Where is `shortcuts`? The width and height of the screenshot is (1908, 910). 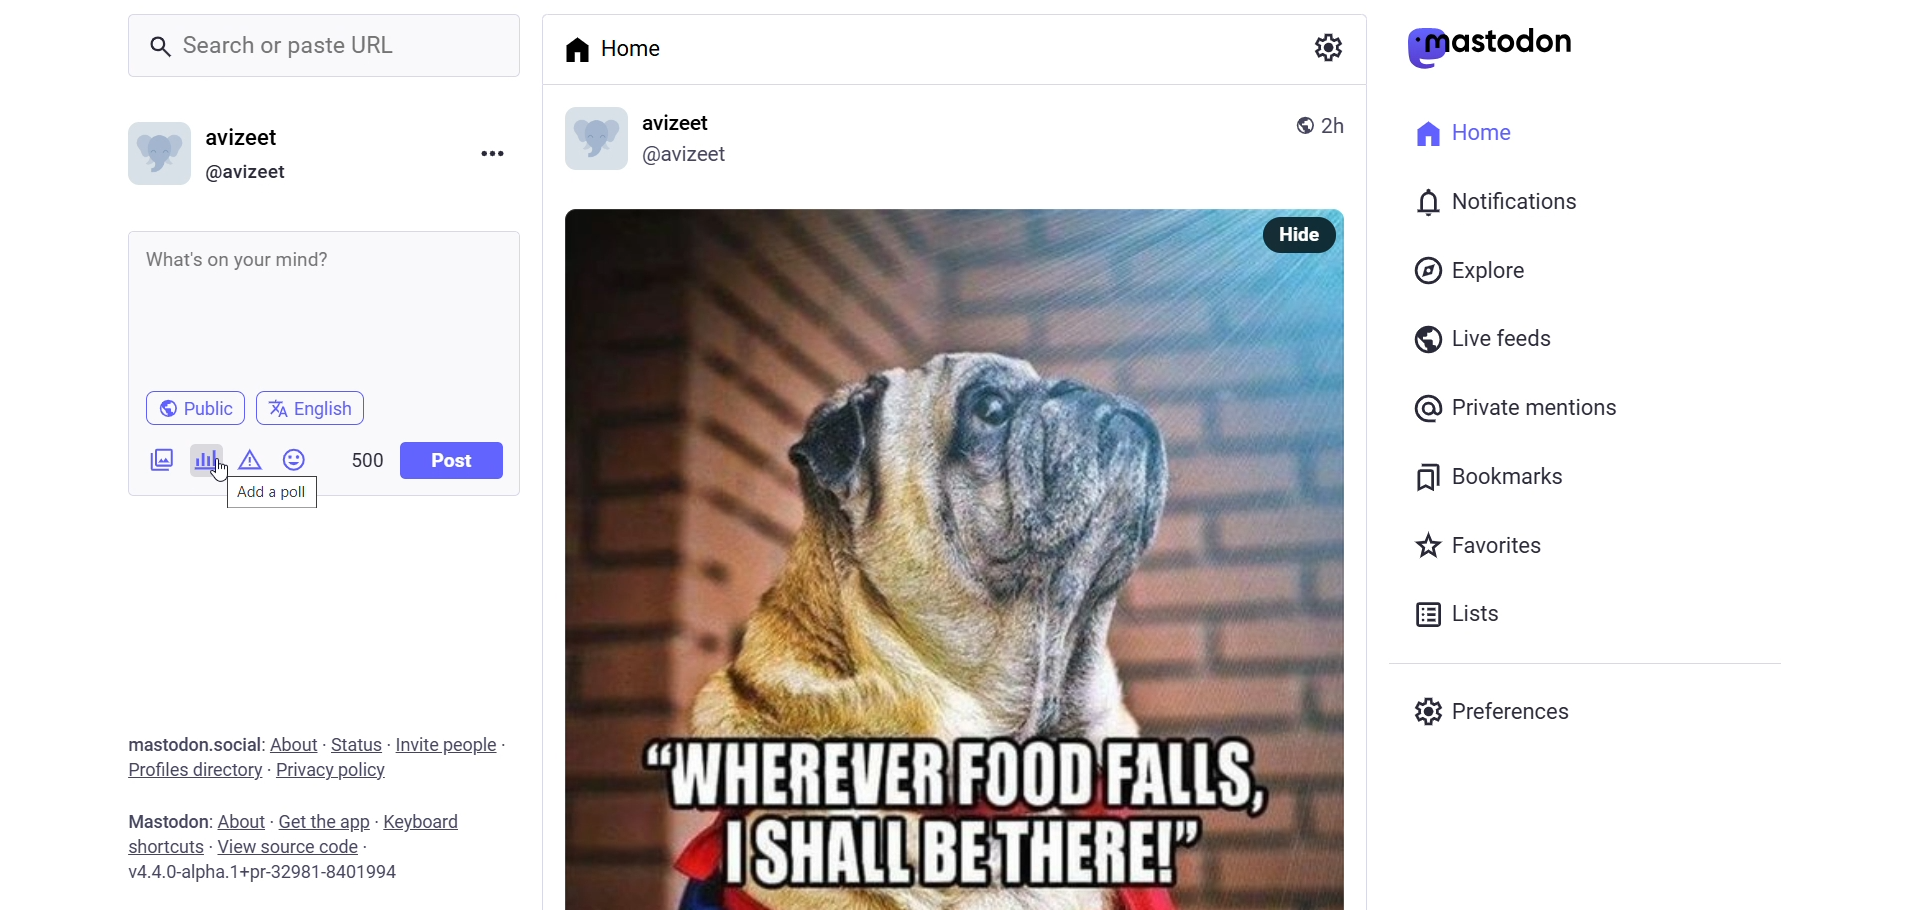 shortcuts is located at coordinates (164, 847).